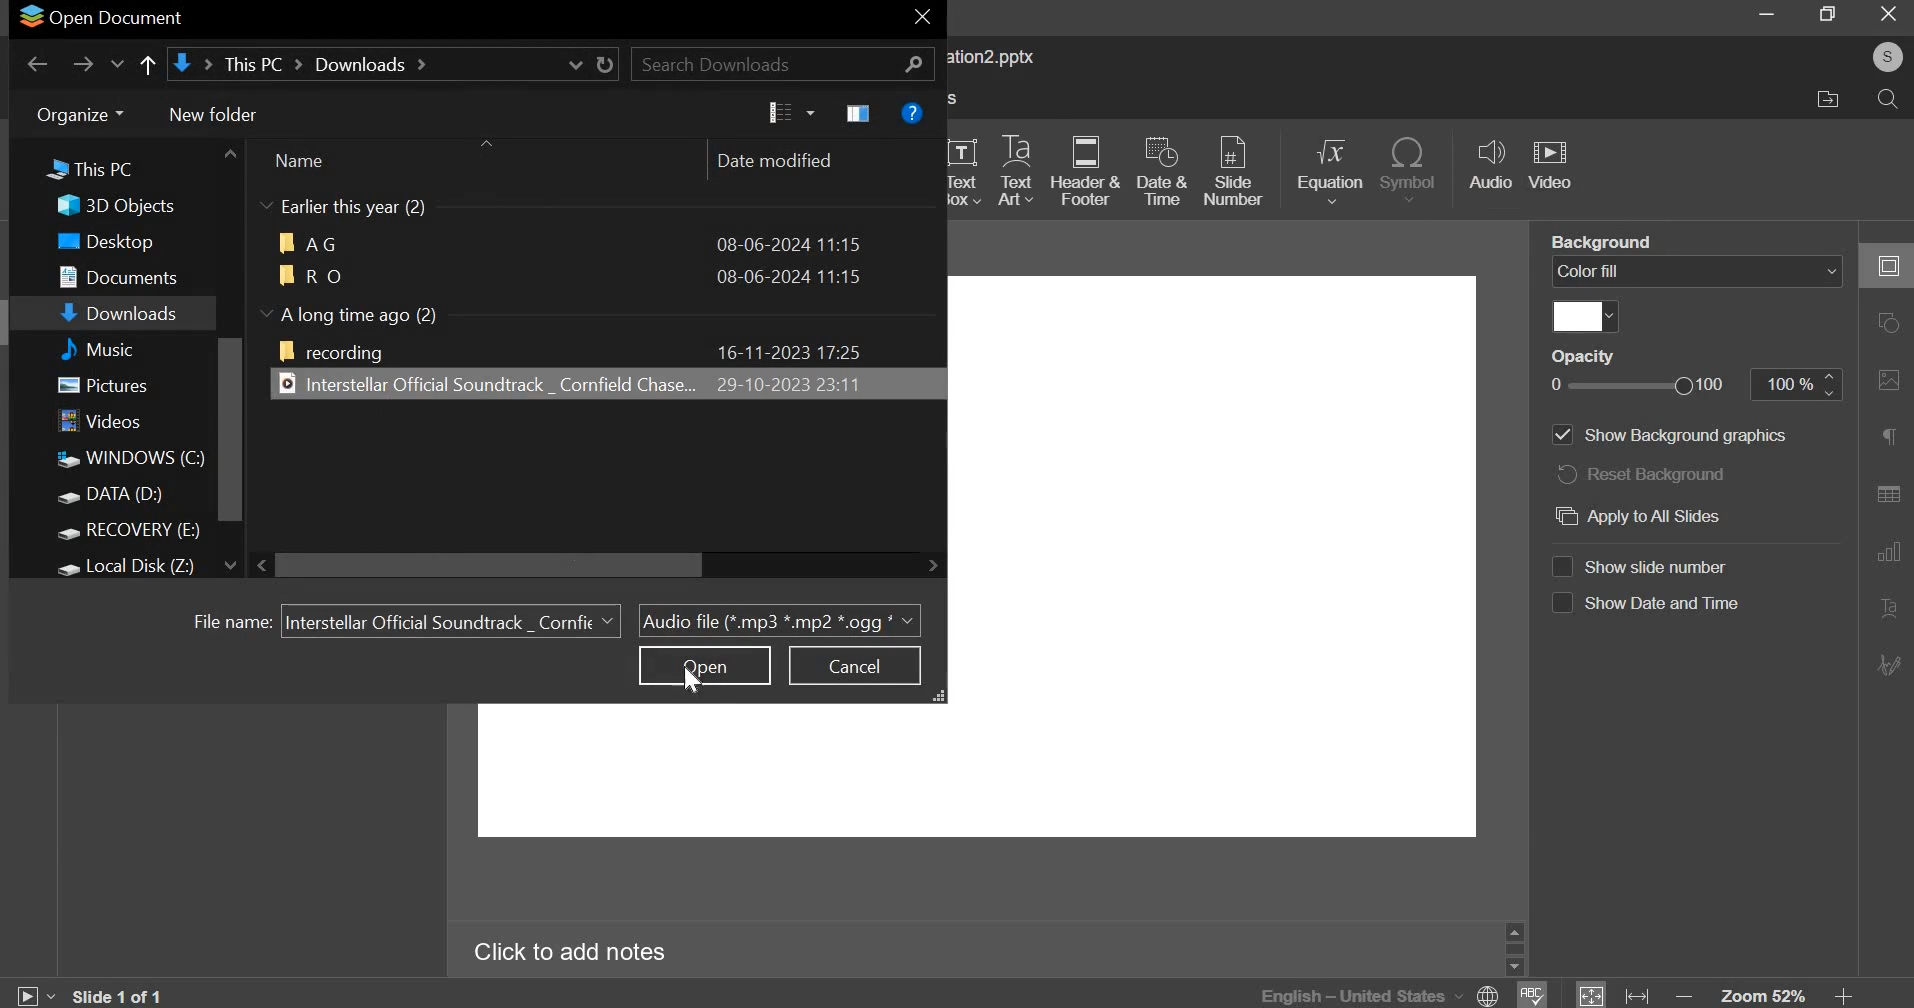 The width and height of the screenshot is (1914, 1008). What do you see at coordinates (966, 169) in the screenshot?
I see `text box` at bounding box center [966, 169].